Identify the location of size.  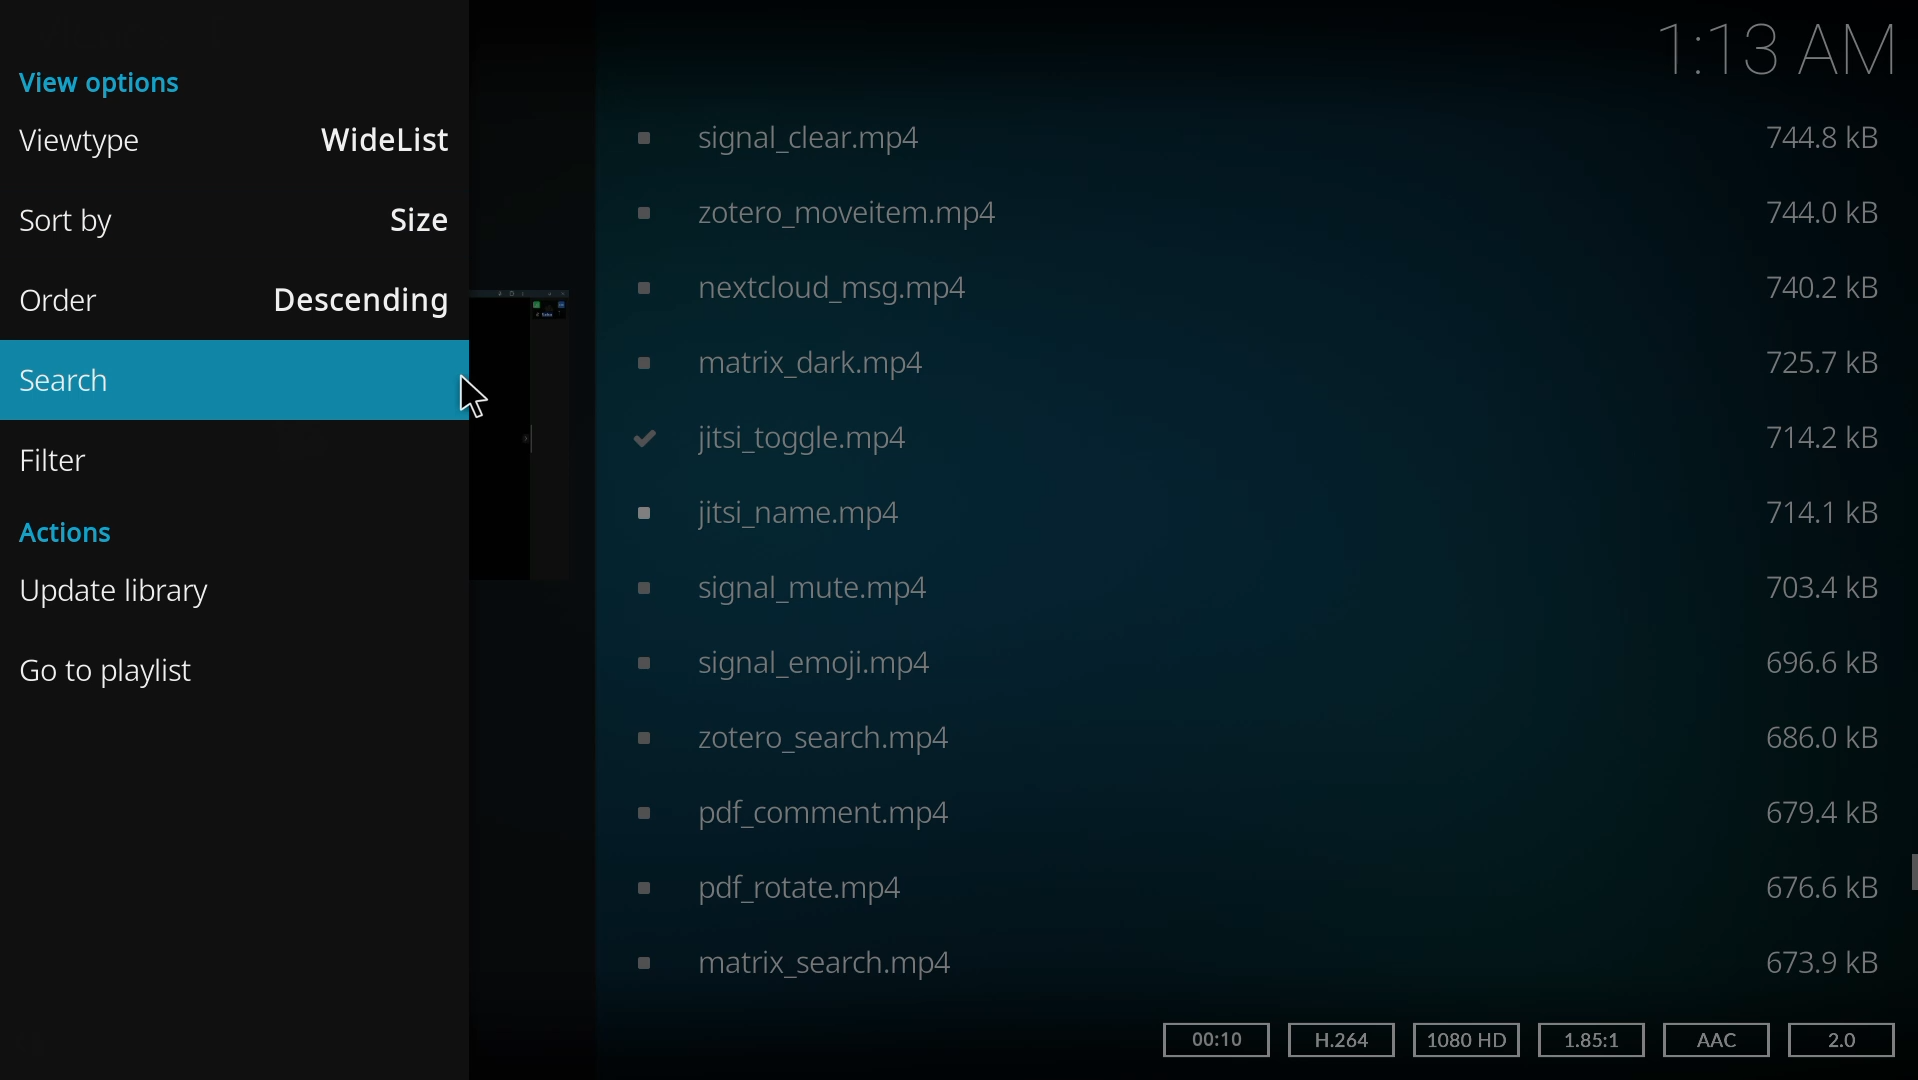
(1828, 960).